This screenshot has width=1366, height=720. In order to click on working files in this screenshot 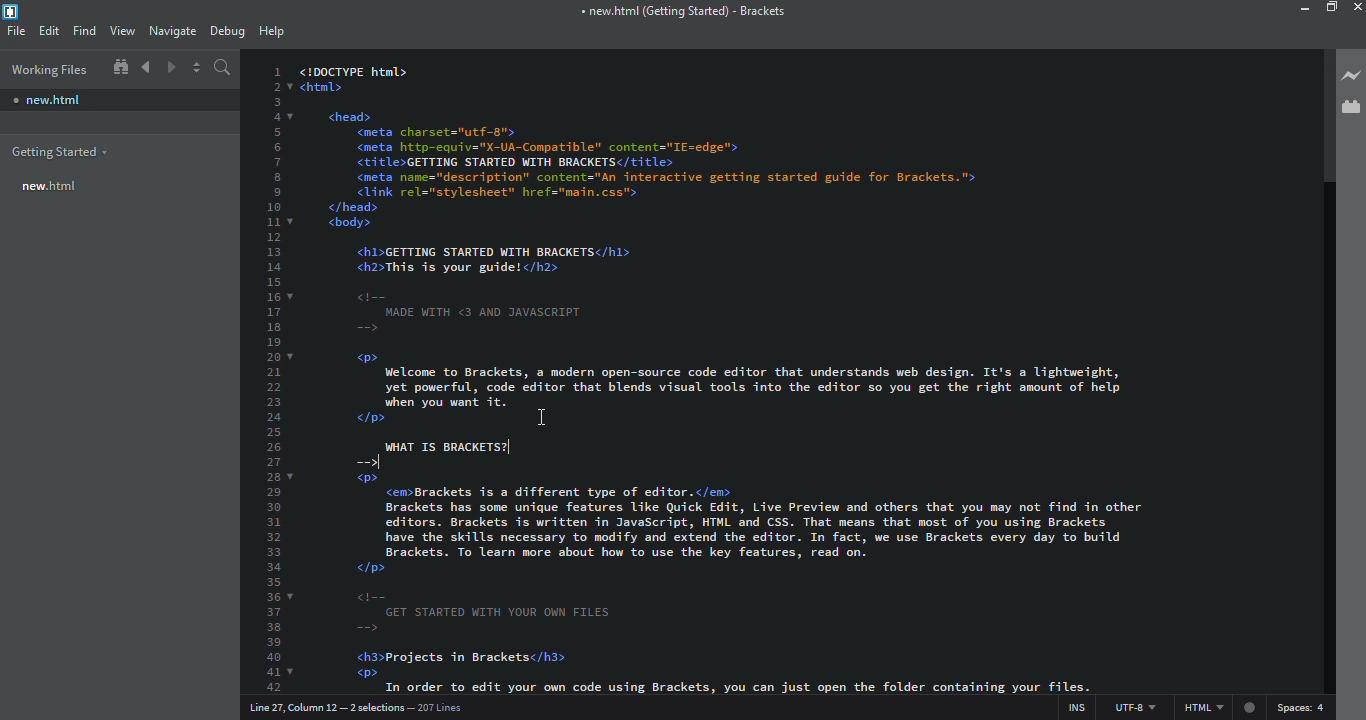, I will do `click(46, 67)`.